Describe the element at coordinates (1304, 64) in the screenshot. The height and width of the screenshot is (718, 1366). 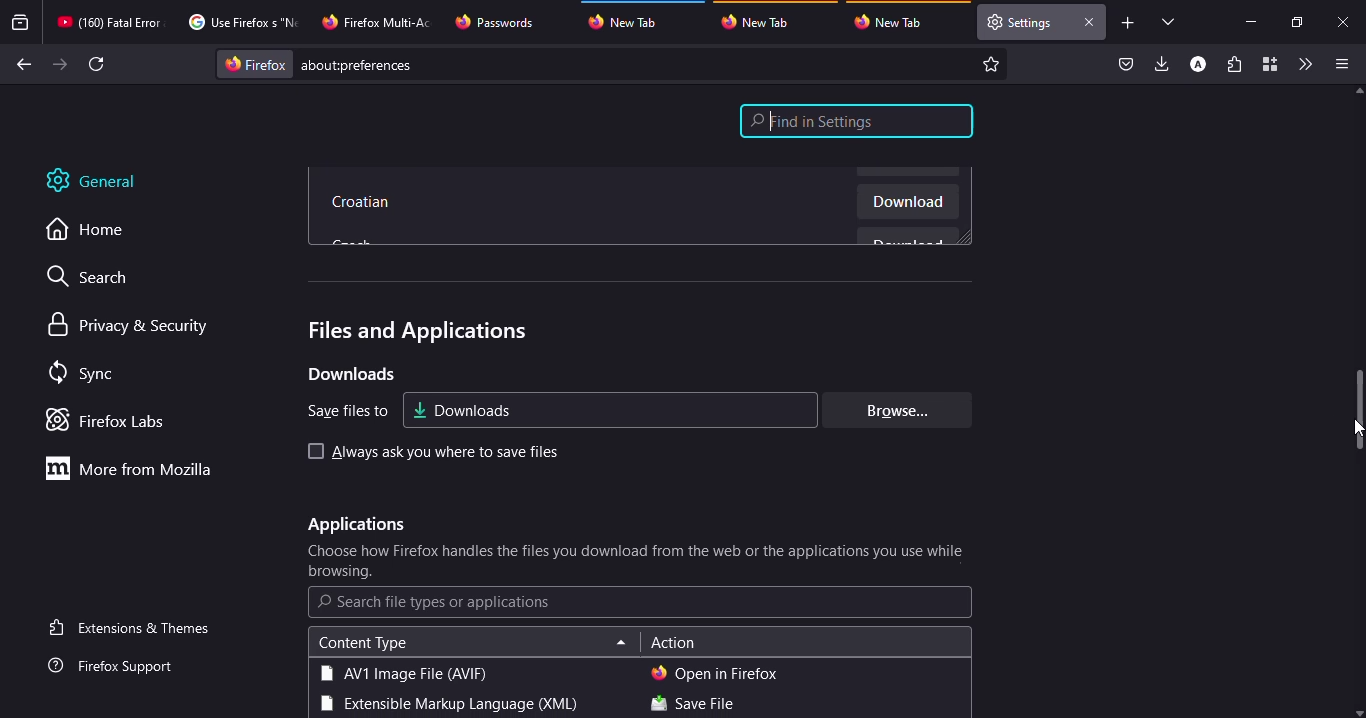
I see `more tools` at that location.